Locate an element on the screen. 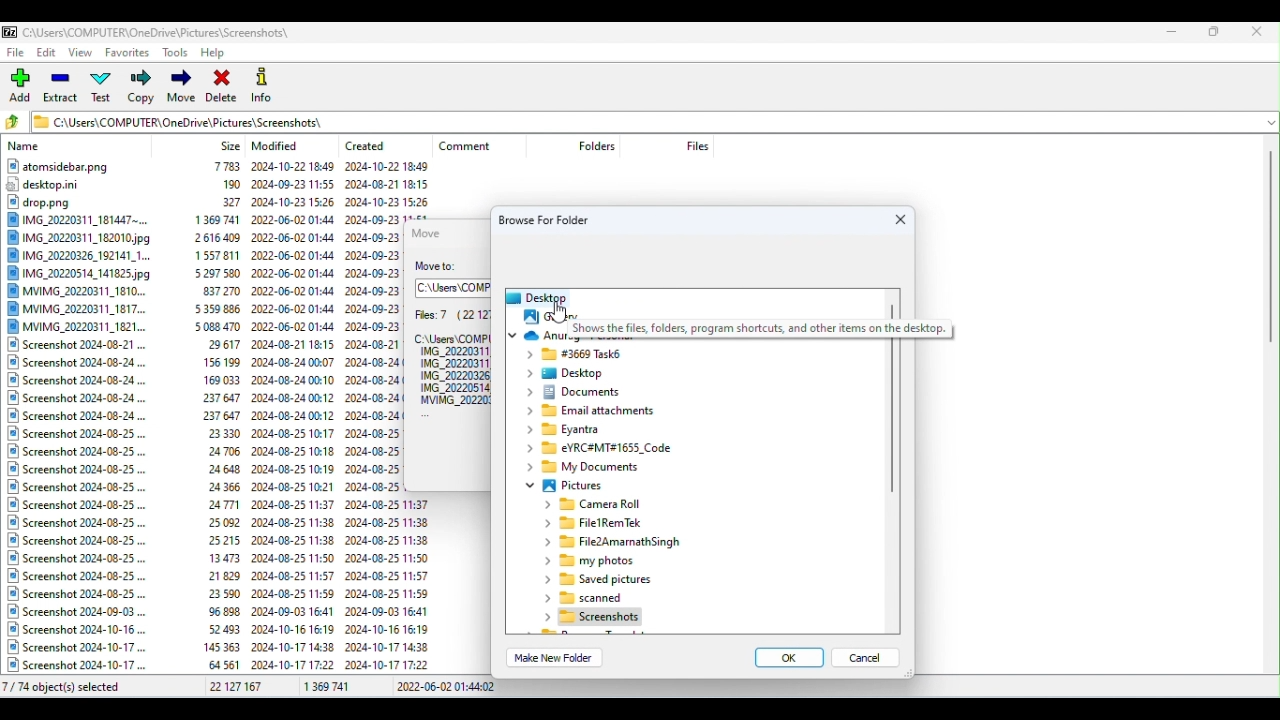 The height and width of the screenshot is (720, 1280). Name is located at coordinates (27, 147).